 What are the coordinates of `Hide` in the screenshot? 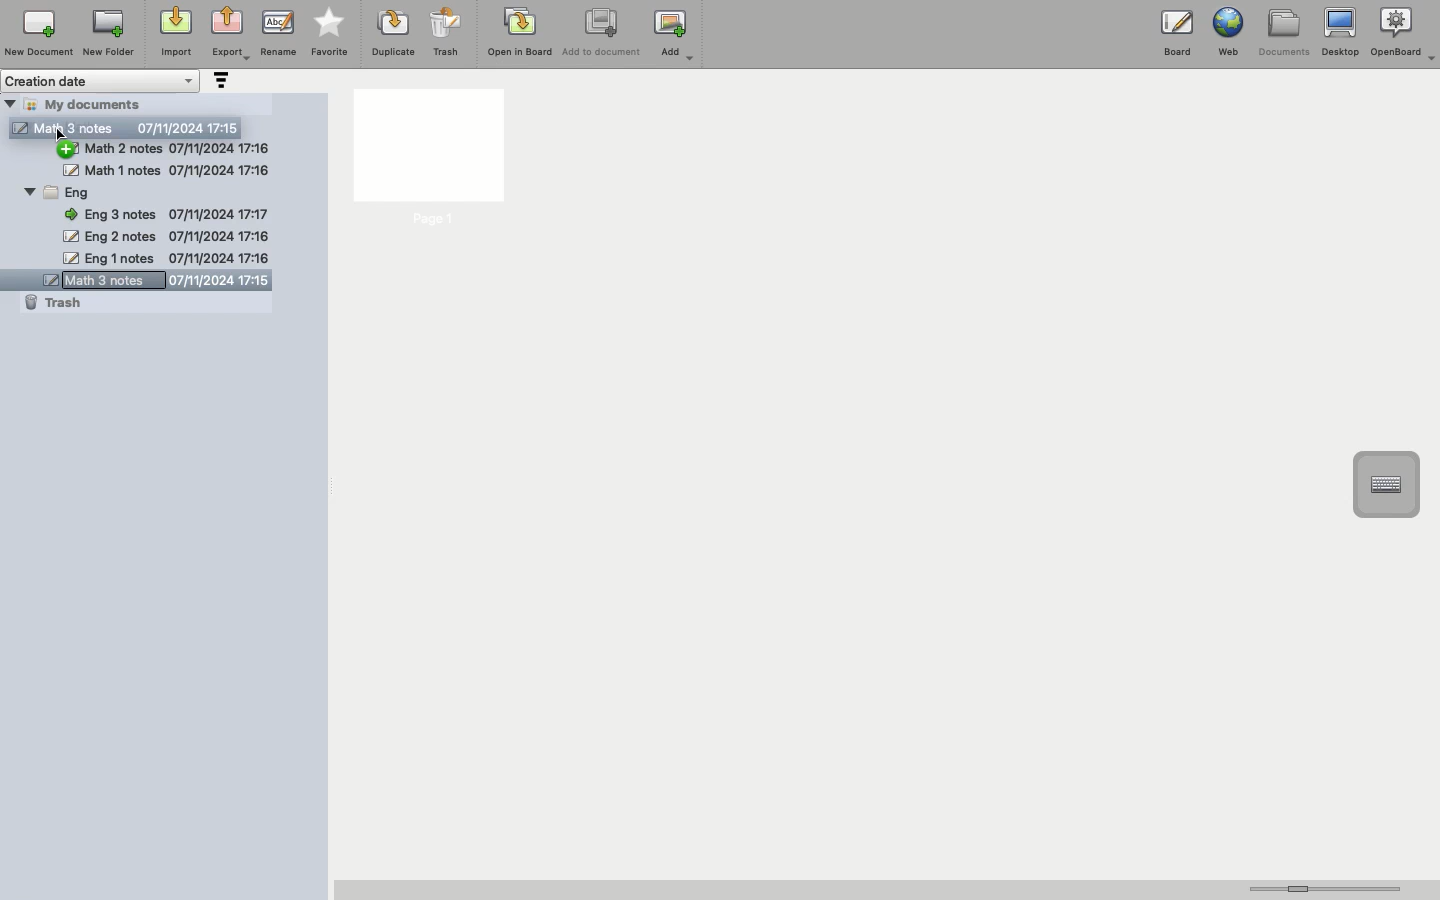 It's located at (30, 194).